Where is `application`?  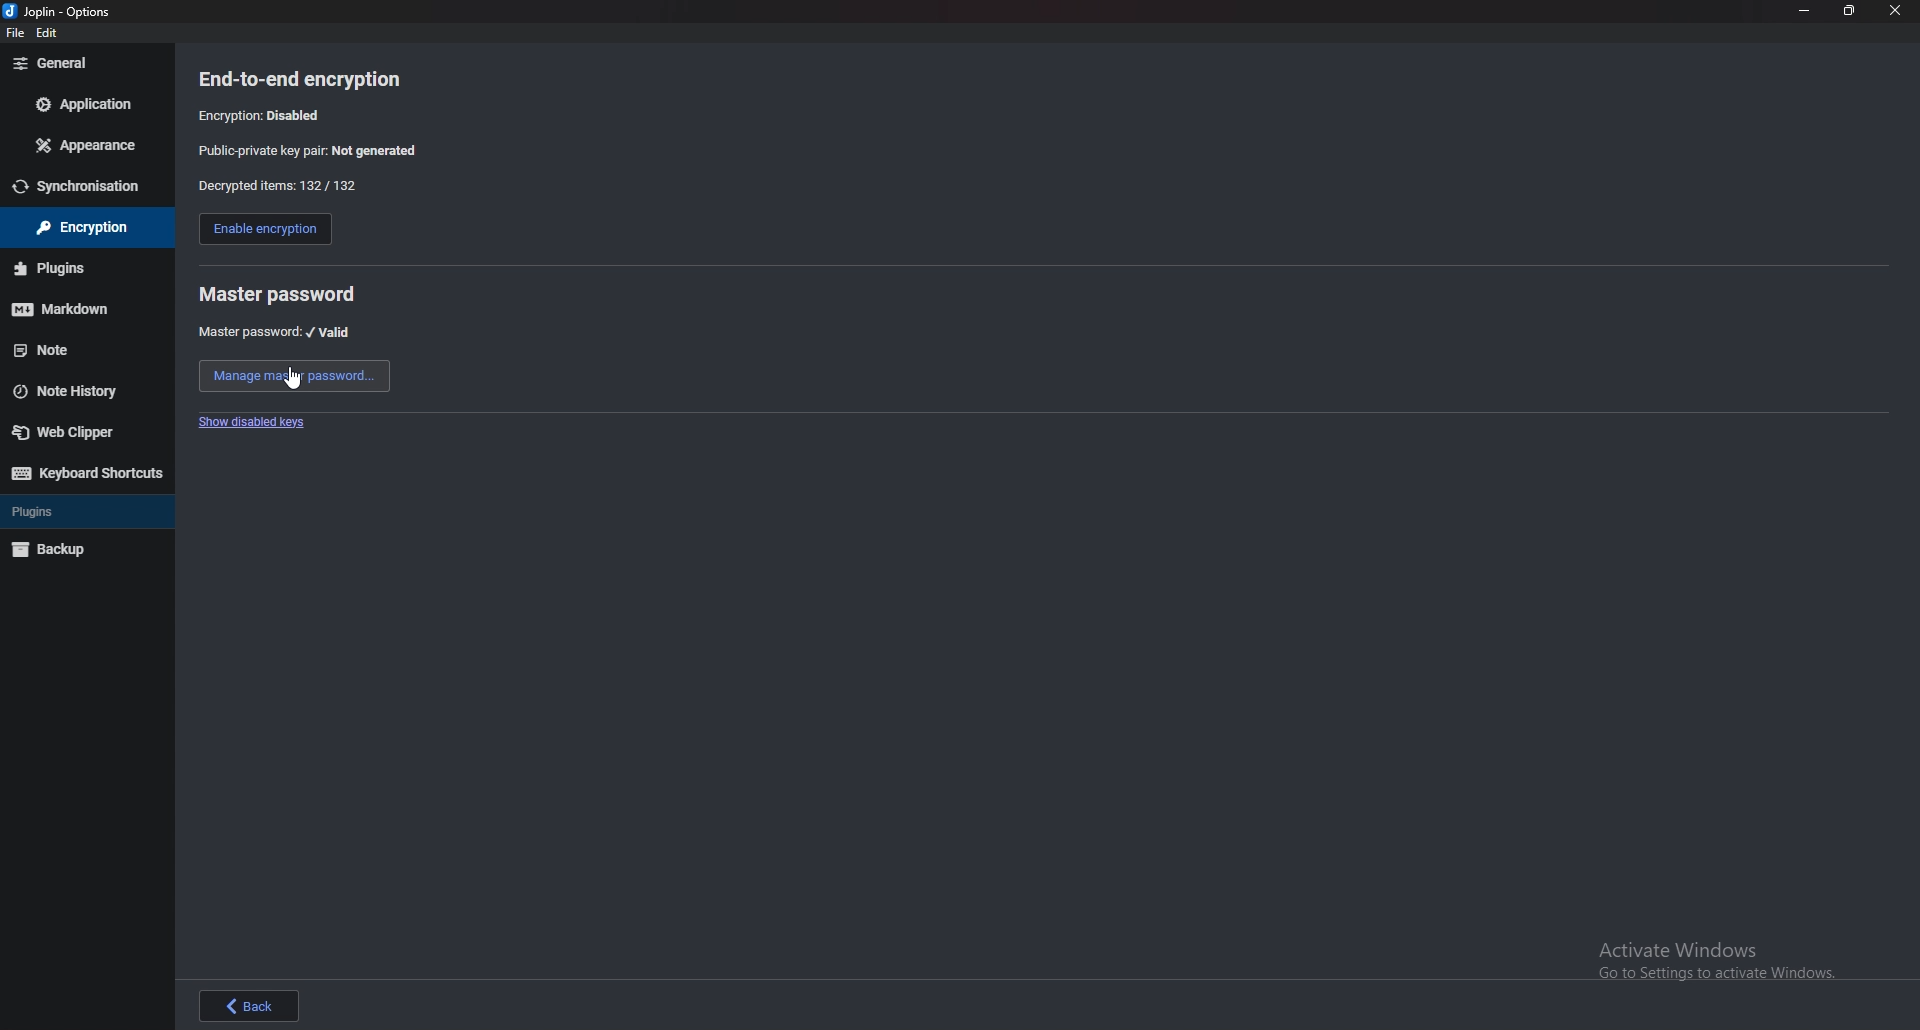
application is located at coordinates (81, 102).